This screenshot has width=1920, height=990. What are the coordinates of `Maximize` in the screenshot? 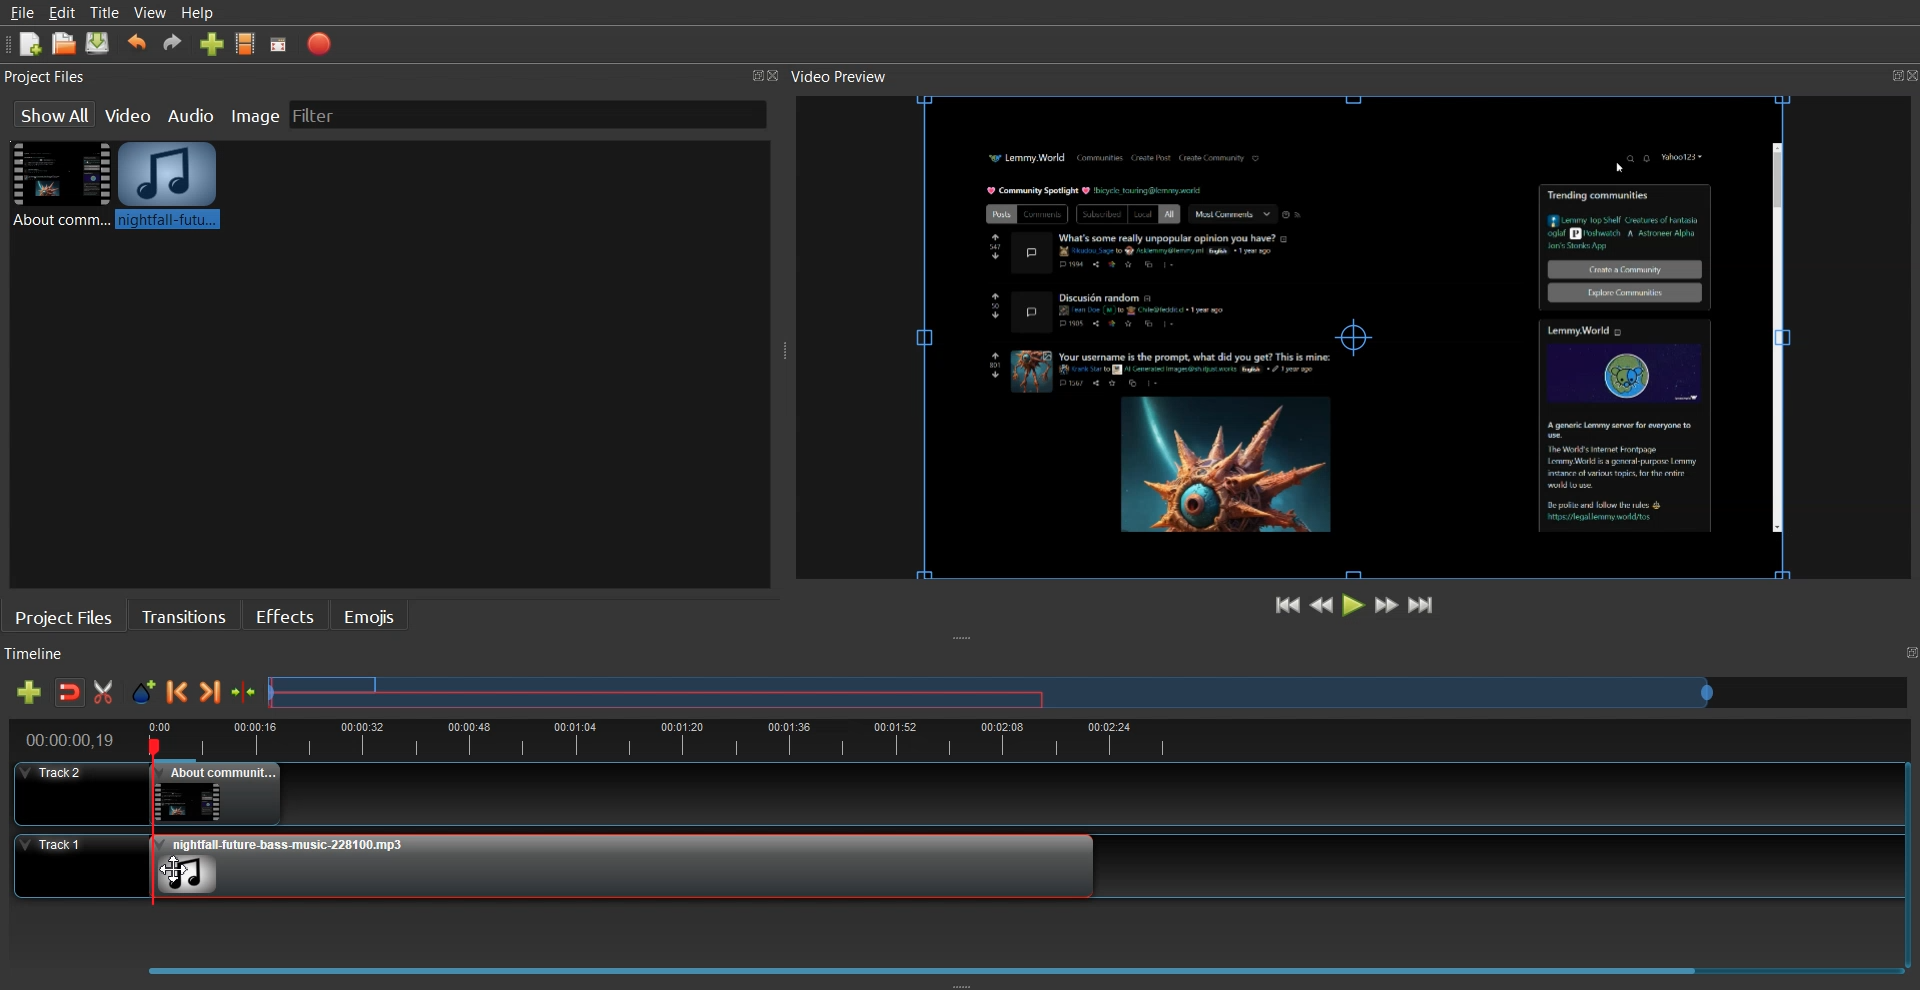 It's located at (1883, 72).